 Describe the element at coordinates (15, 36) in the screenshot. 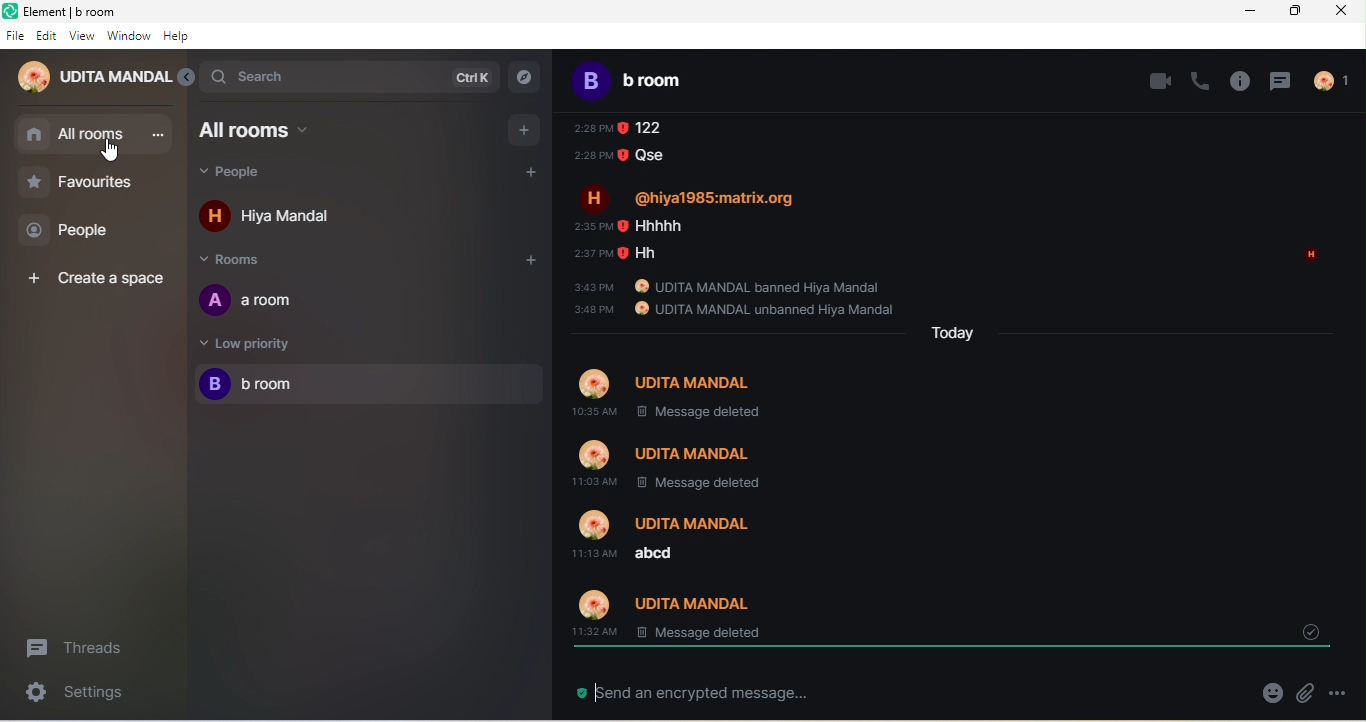

I see `file` at that location.